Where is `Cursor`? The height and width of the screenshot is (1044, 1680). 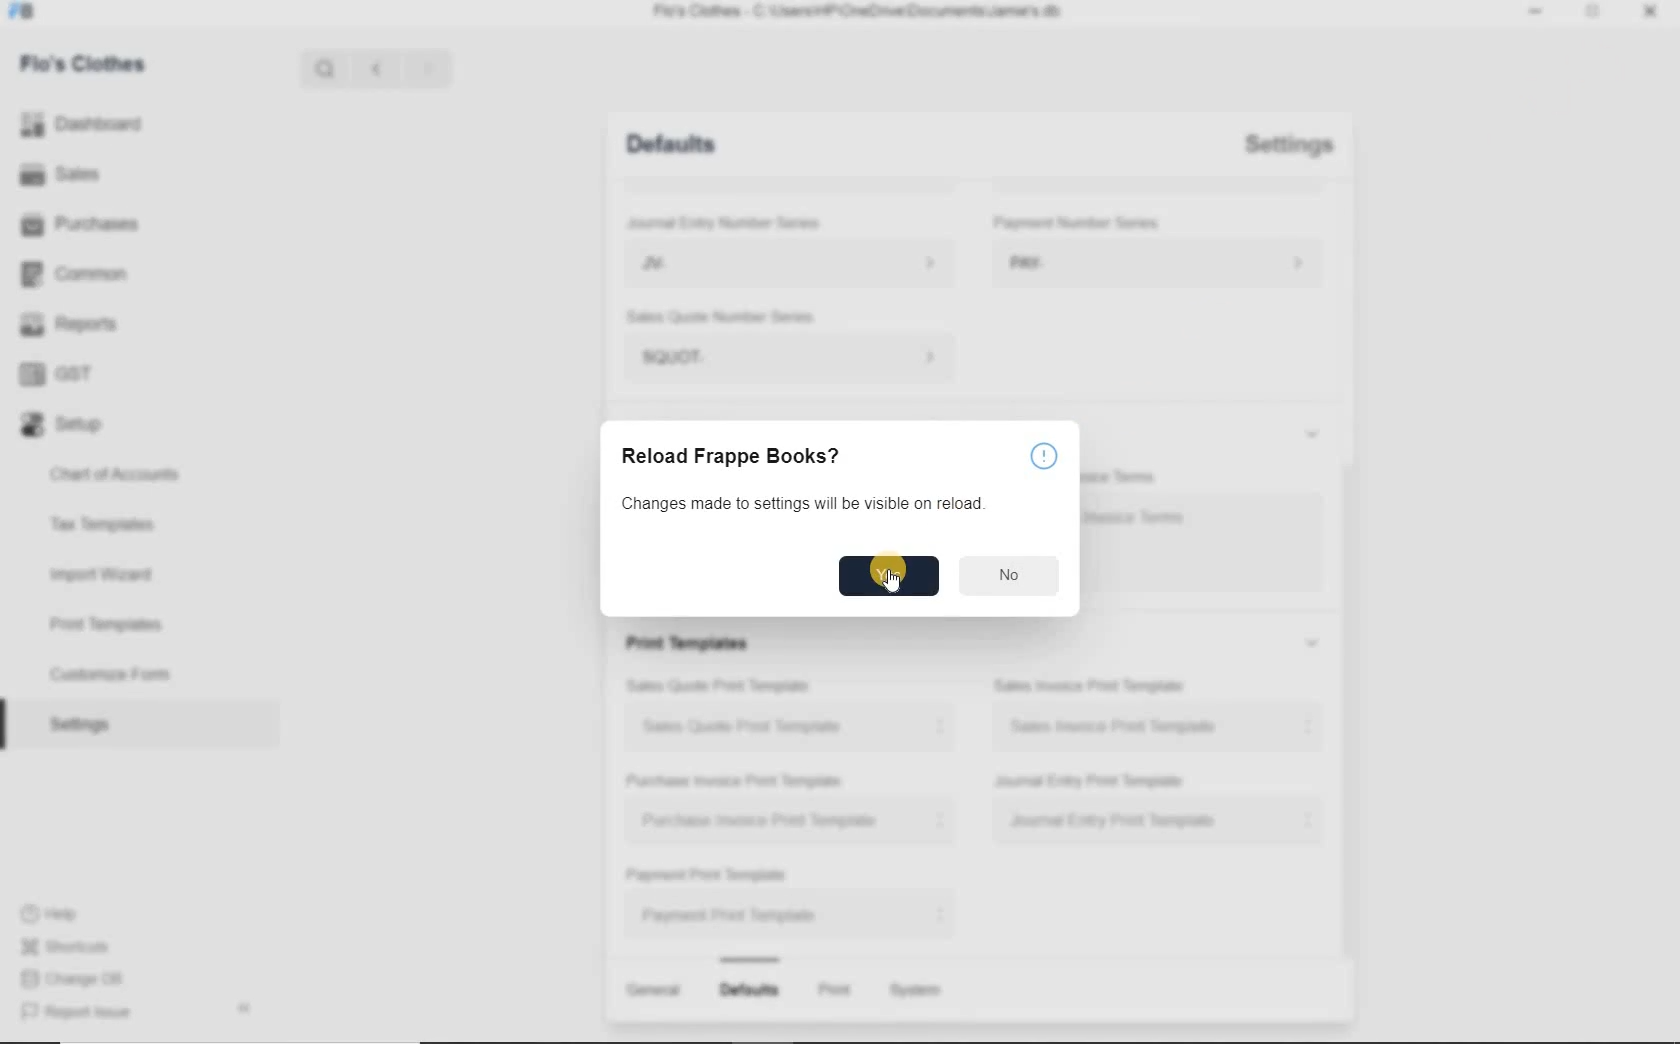
Cursor is located at coordinates (892, 580).